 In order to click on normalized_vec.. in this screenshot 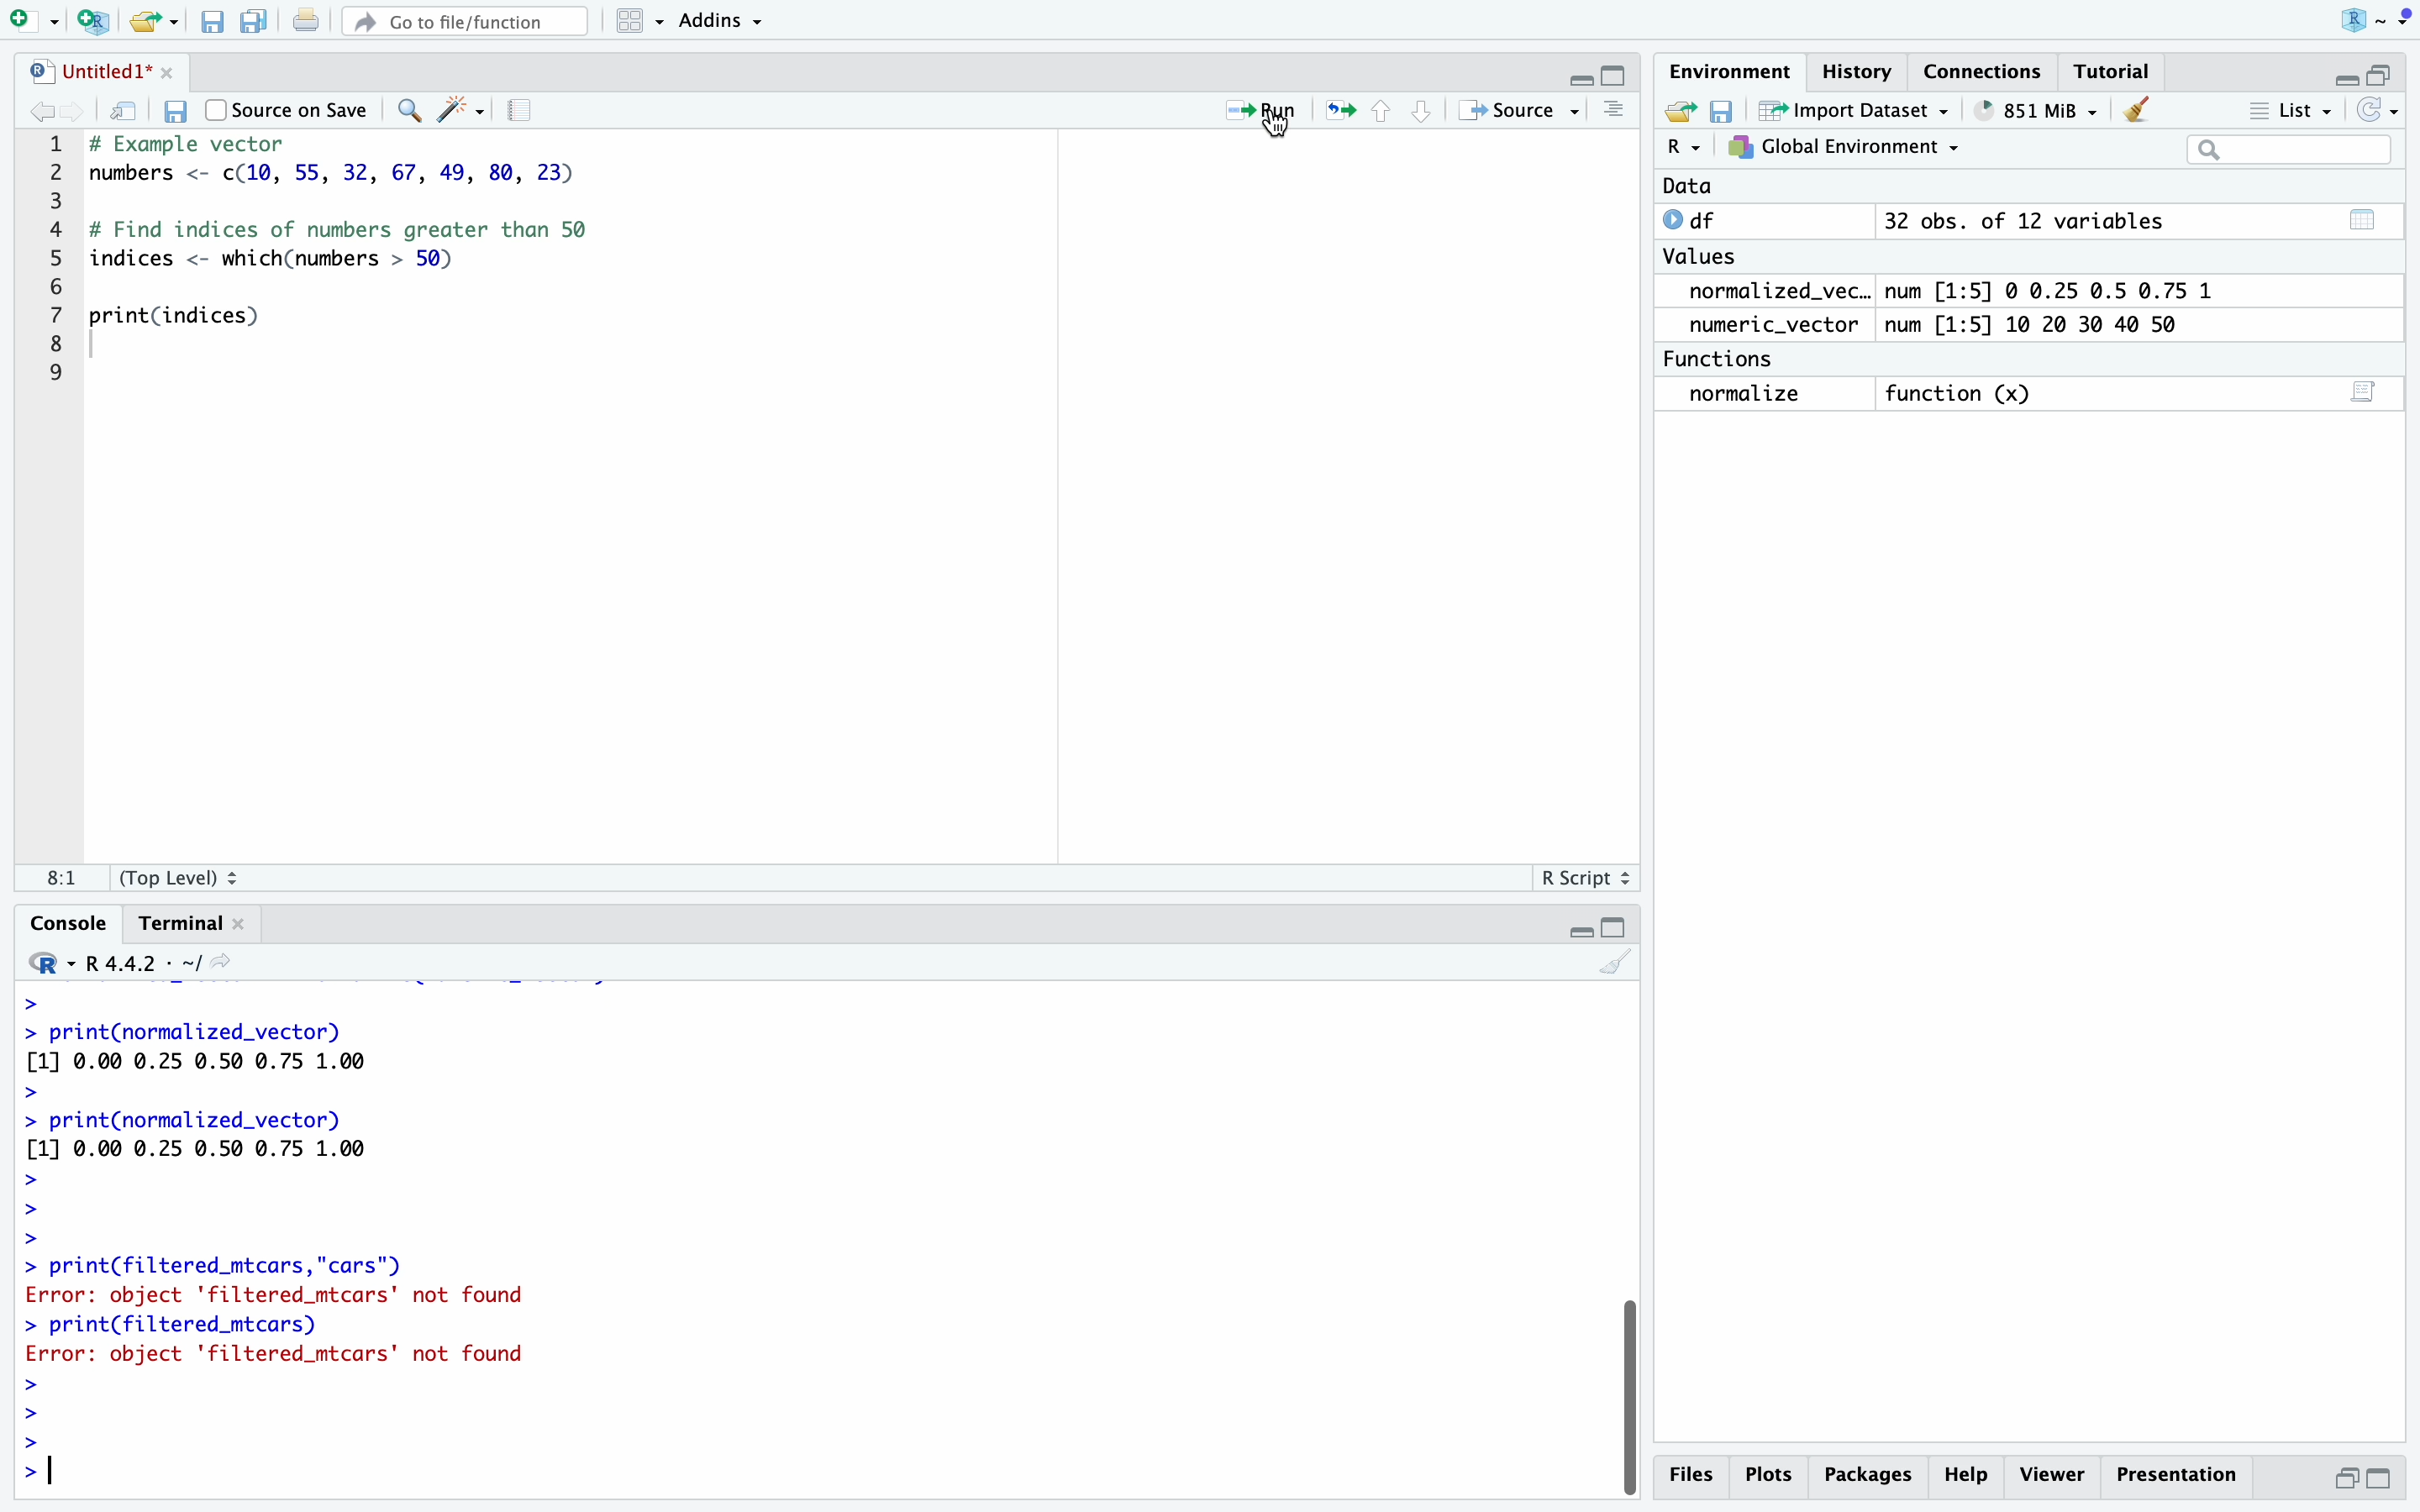, I will do `click(1770, 292)`.